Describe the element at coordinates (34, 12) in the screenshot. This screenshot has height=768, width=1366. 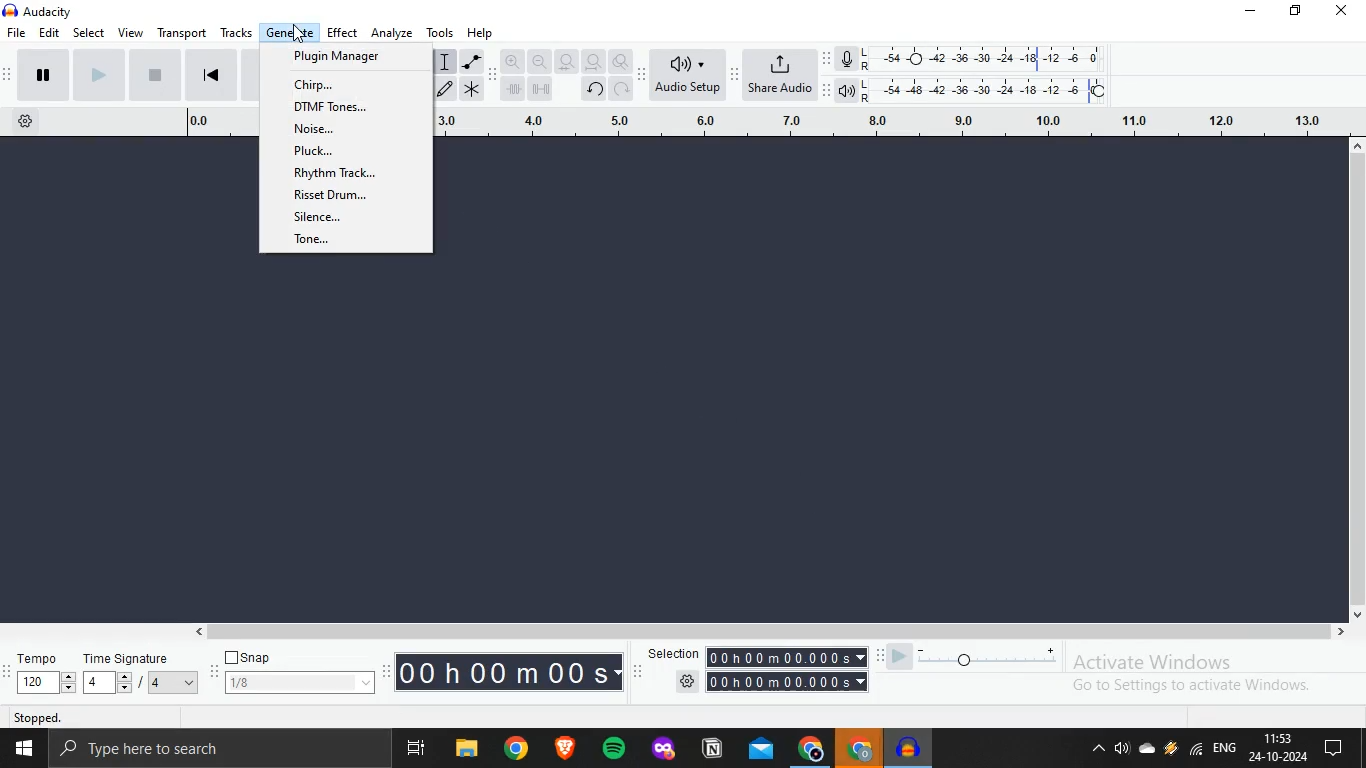
I see `Audacity` at that location.